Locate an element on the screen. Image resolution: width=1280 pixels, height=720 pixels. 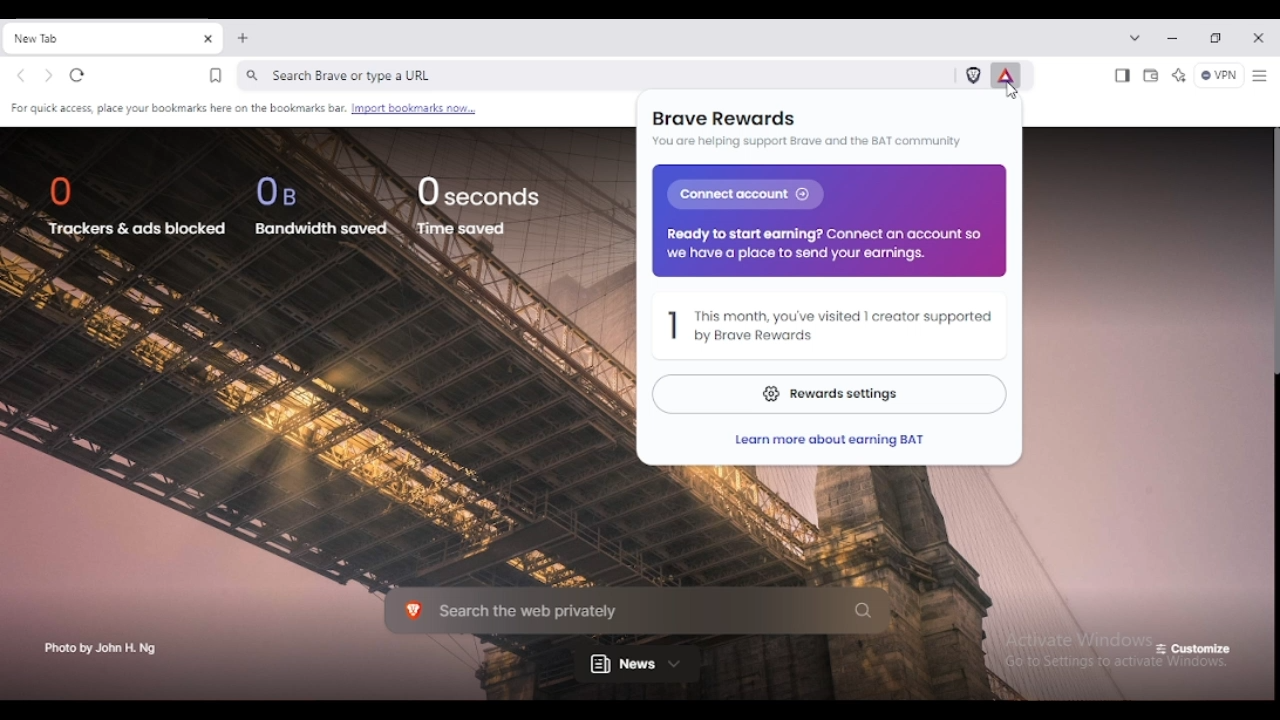
go forward is located at coordinates (48, 77).